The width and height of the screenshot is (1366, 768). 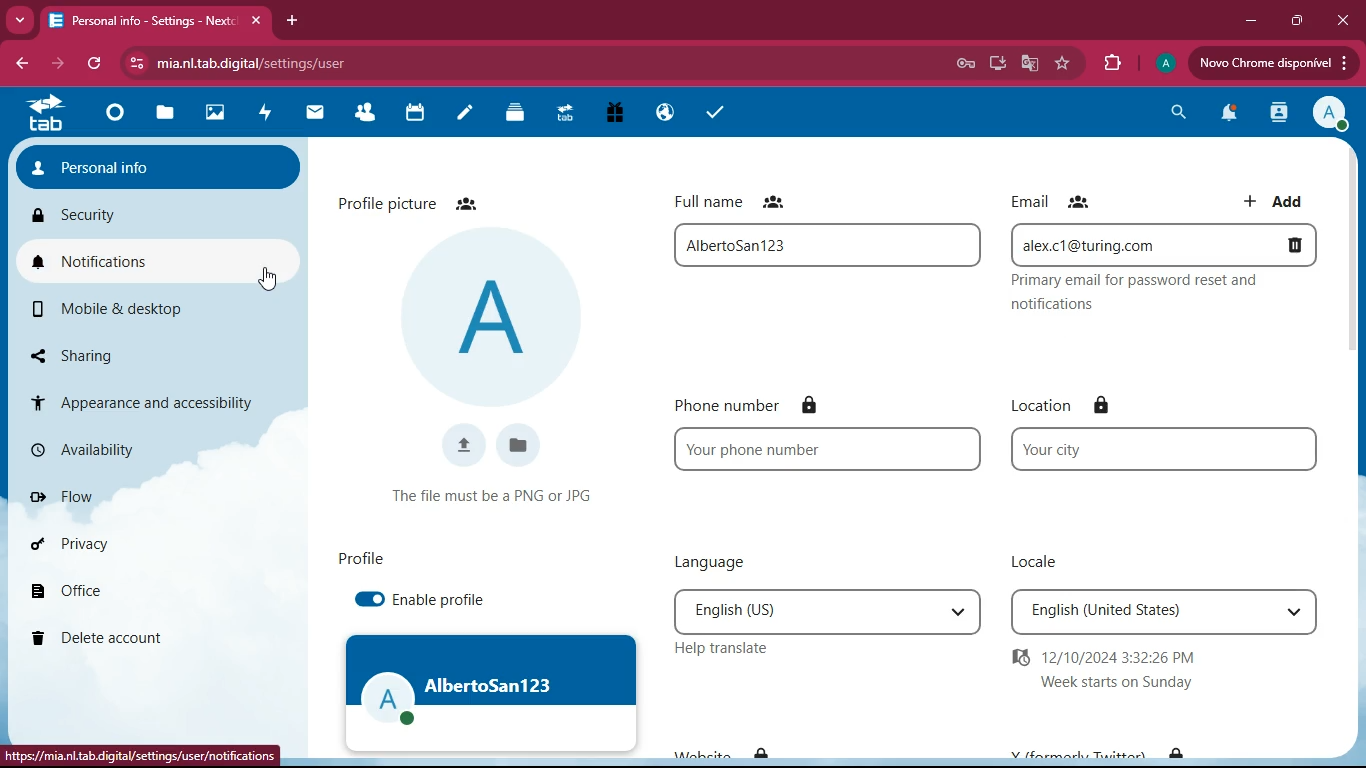 What do you see at coordinates (114, 117) in the screenshot?
I see `home` at bounding box center [114, 117].